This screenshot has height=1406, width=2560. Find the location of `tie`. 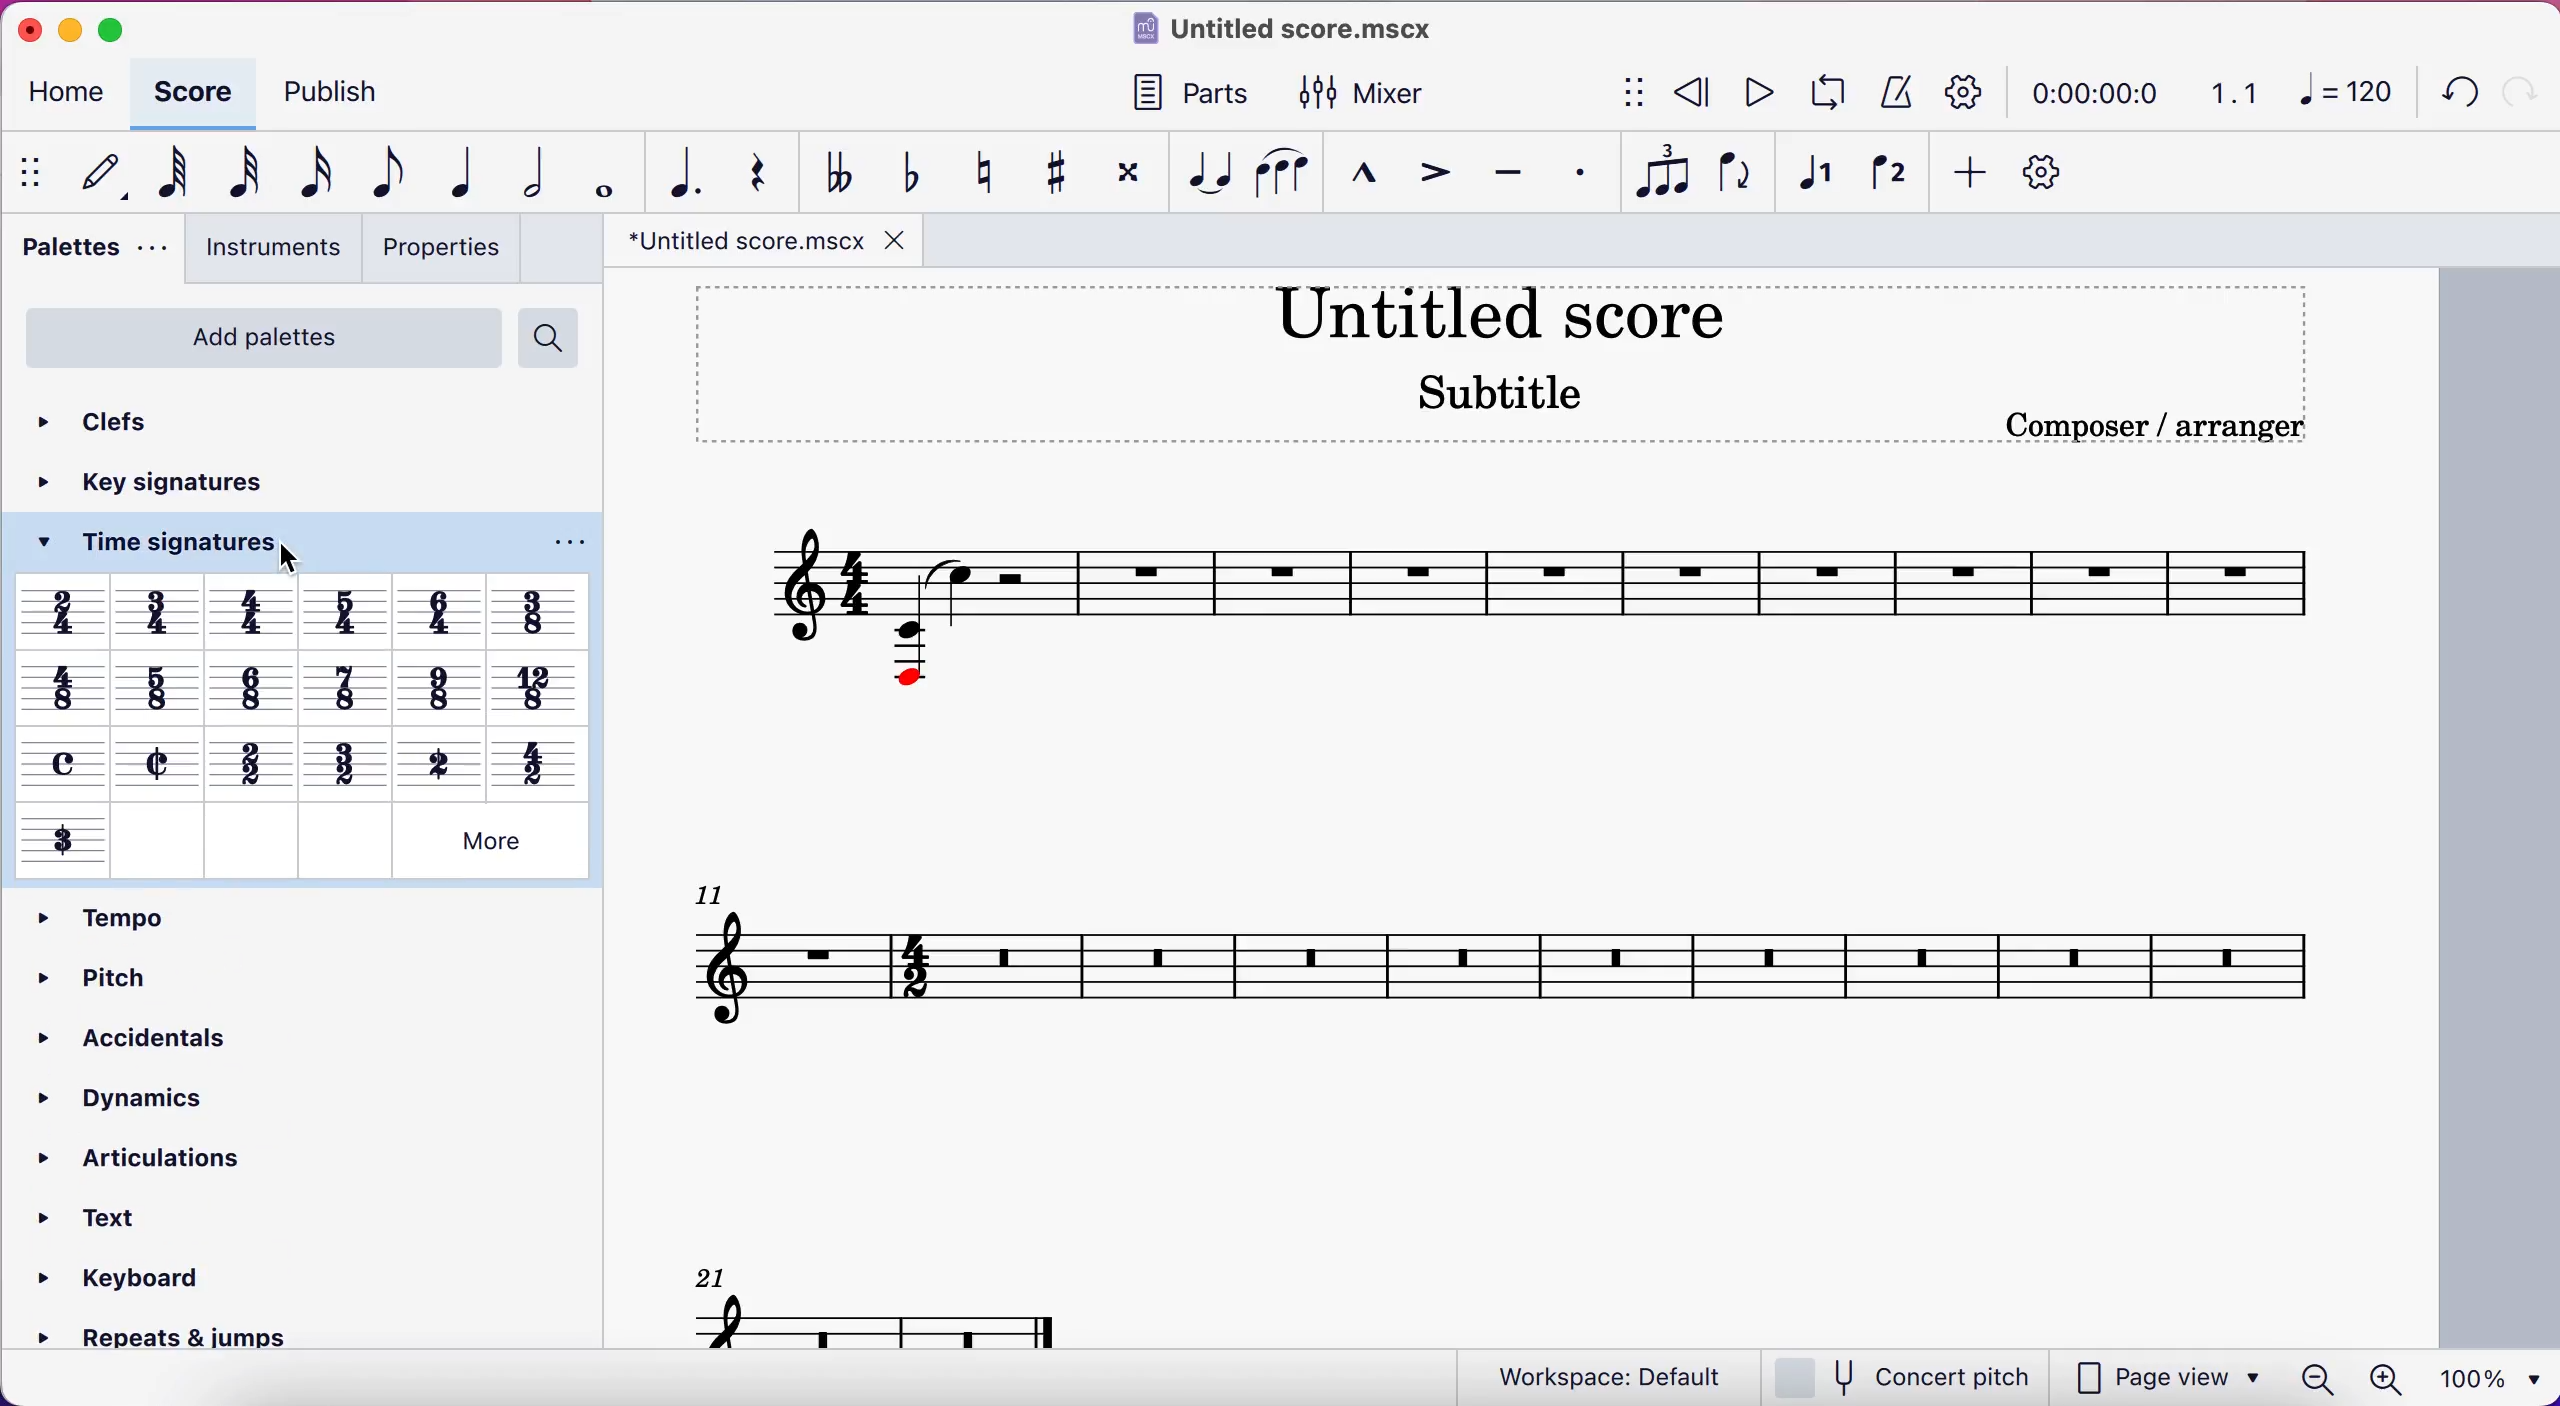

tie is located at coordinates (1200, 173).